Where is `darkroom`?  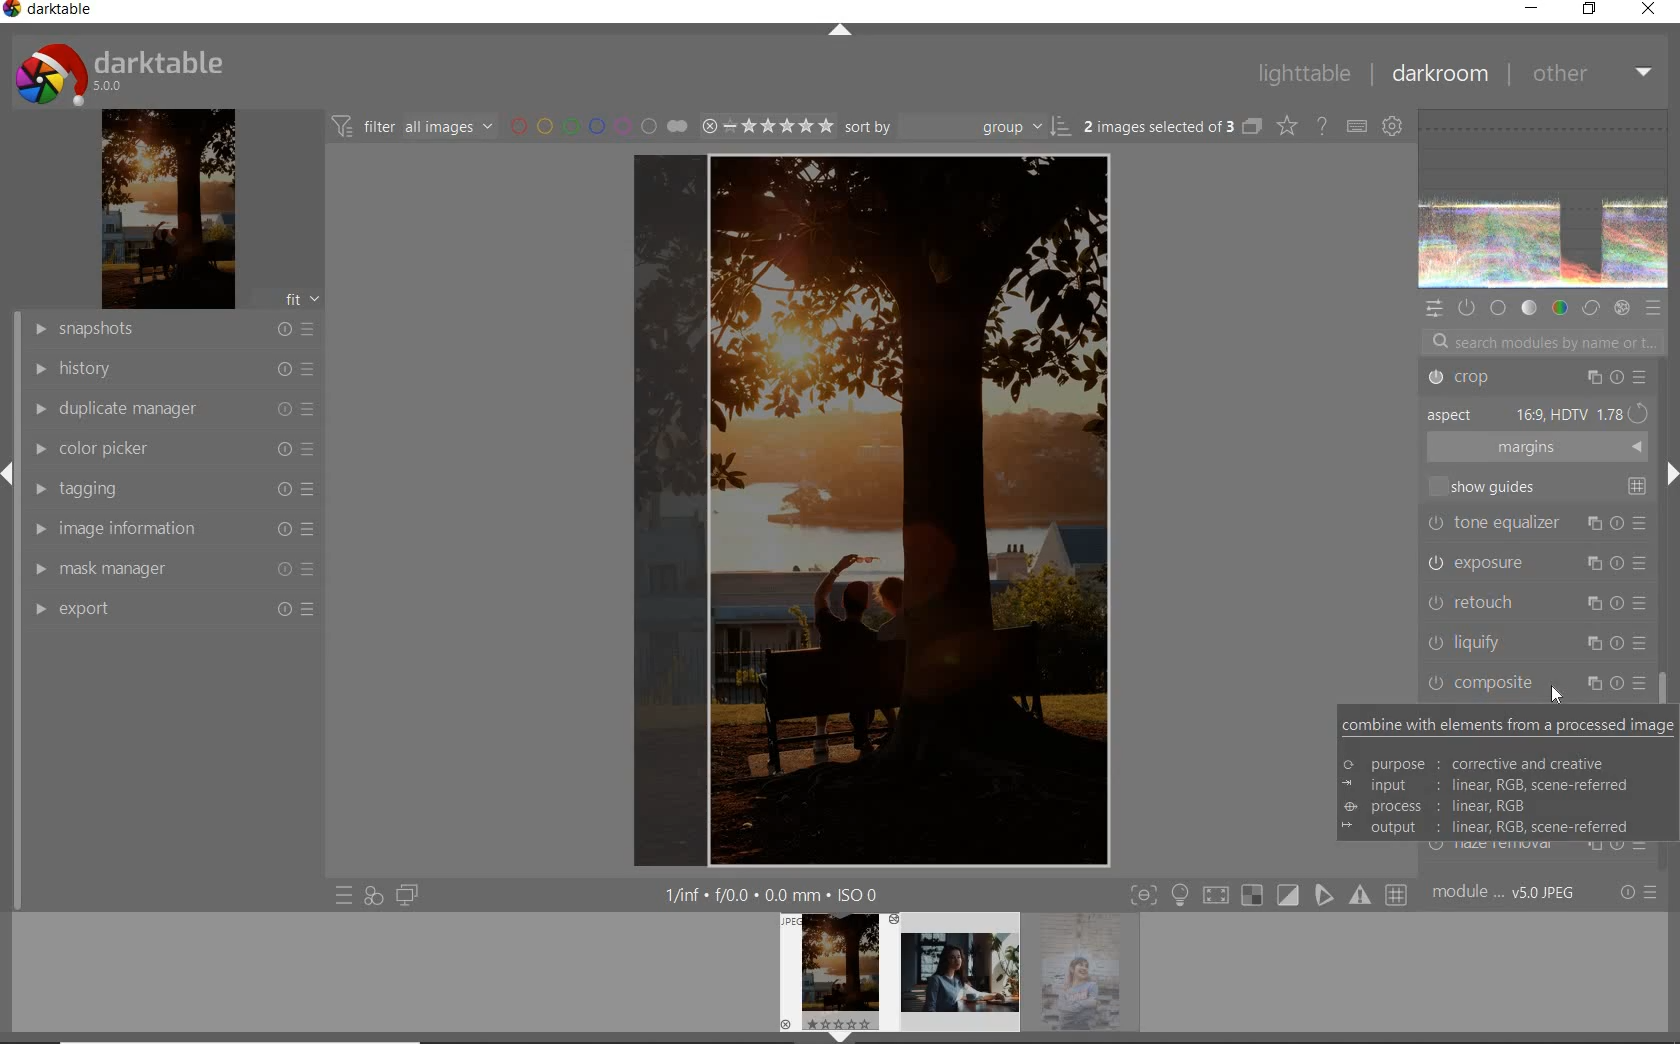
darkroom is located at coordinates (1440, 75).